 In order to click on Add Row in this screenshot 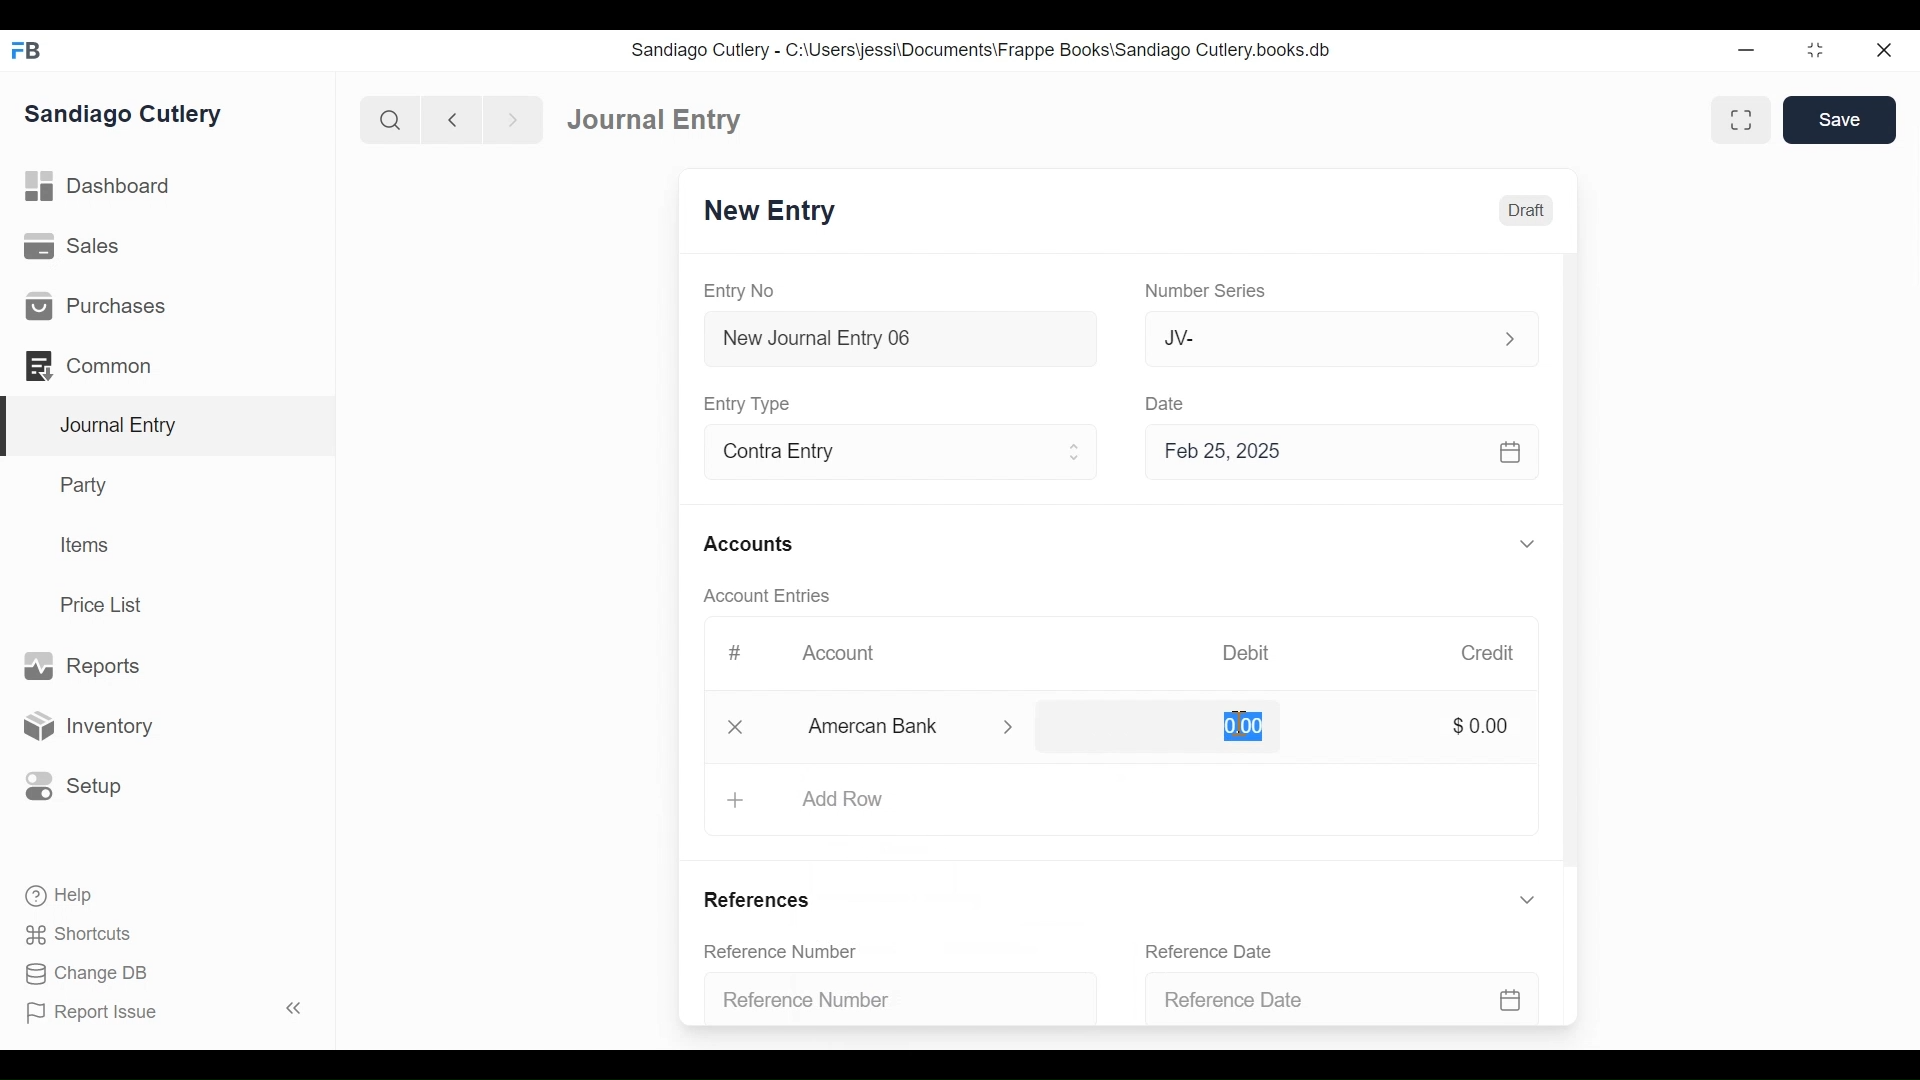, I will do `click(843, 798)`.